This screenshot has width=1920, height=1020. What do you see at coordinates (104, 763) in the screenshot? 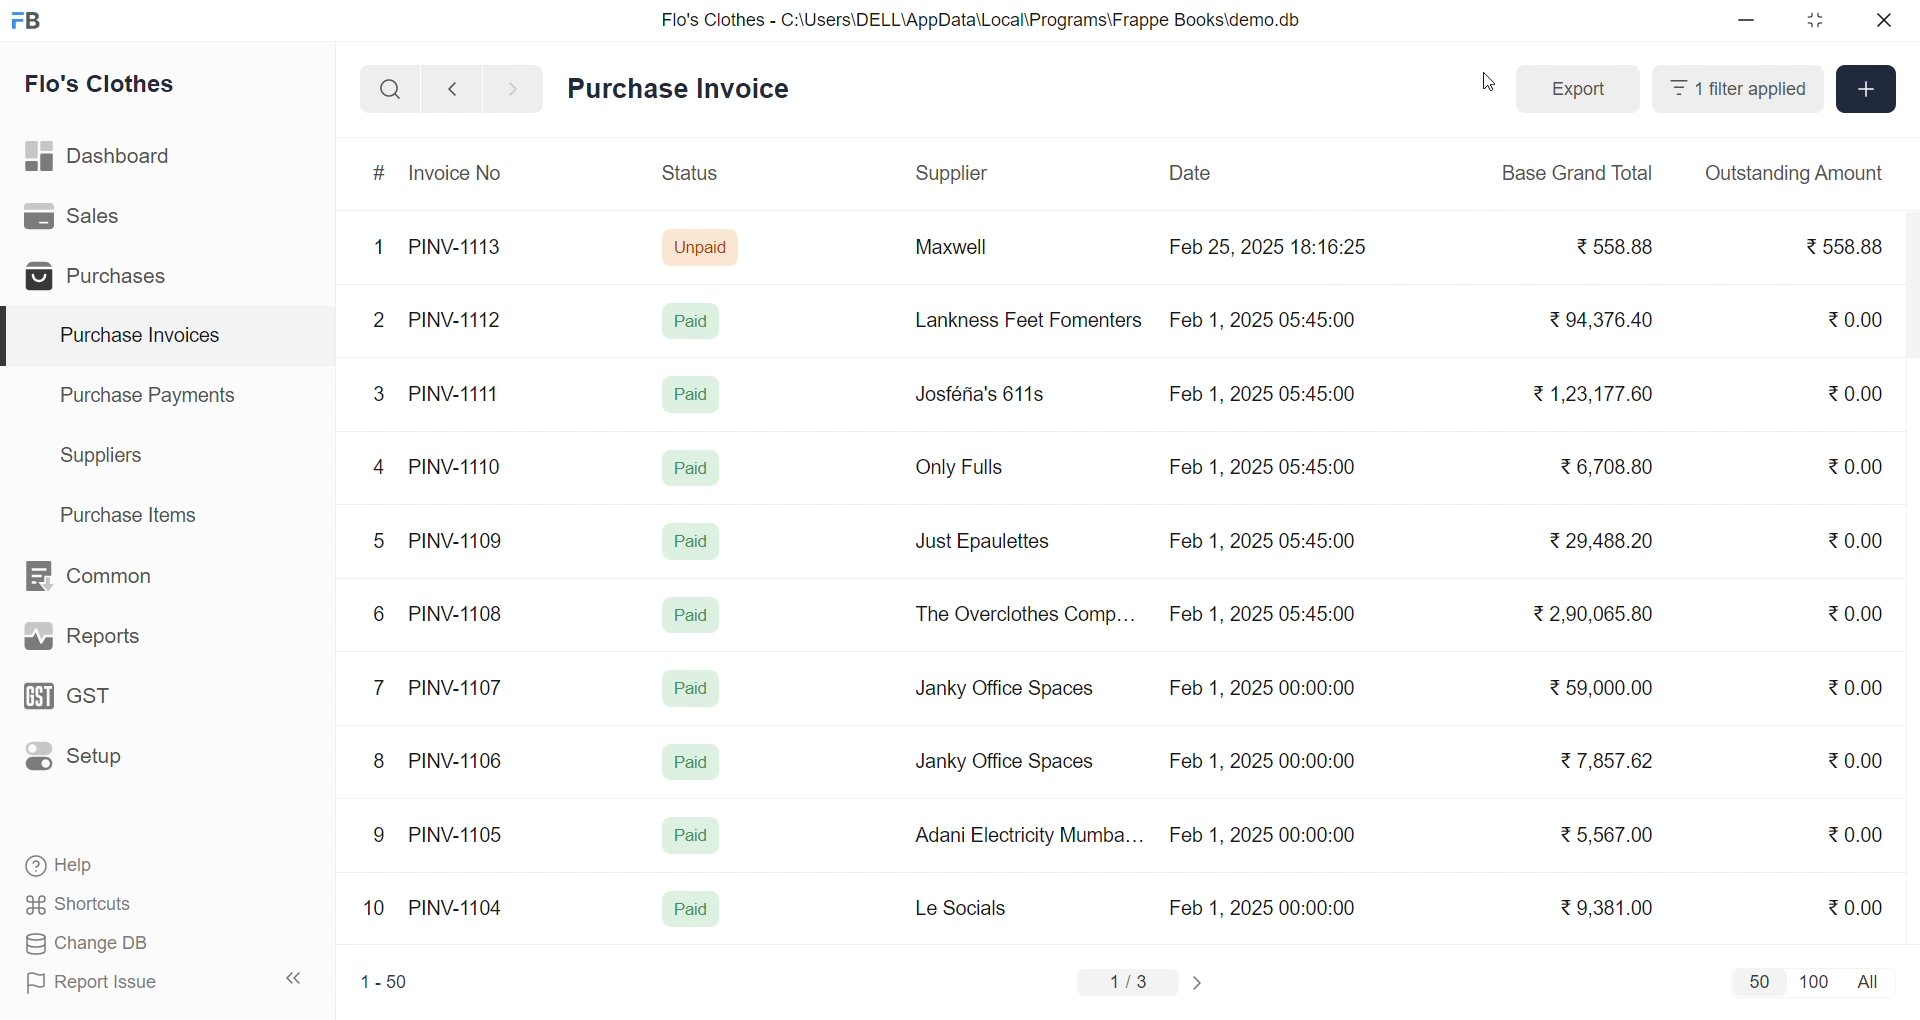
I see `Setup` at bounding box center [104, 763].